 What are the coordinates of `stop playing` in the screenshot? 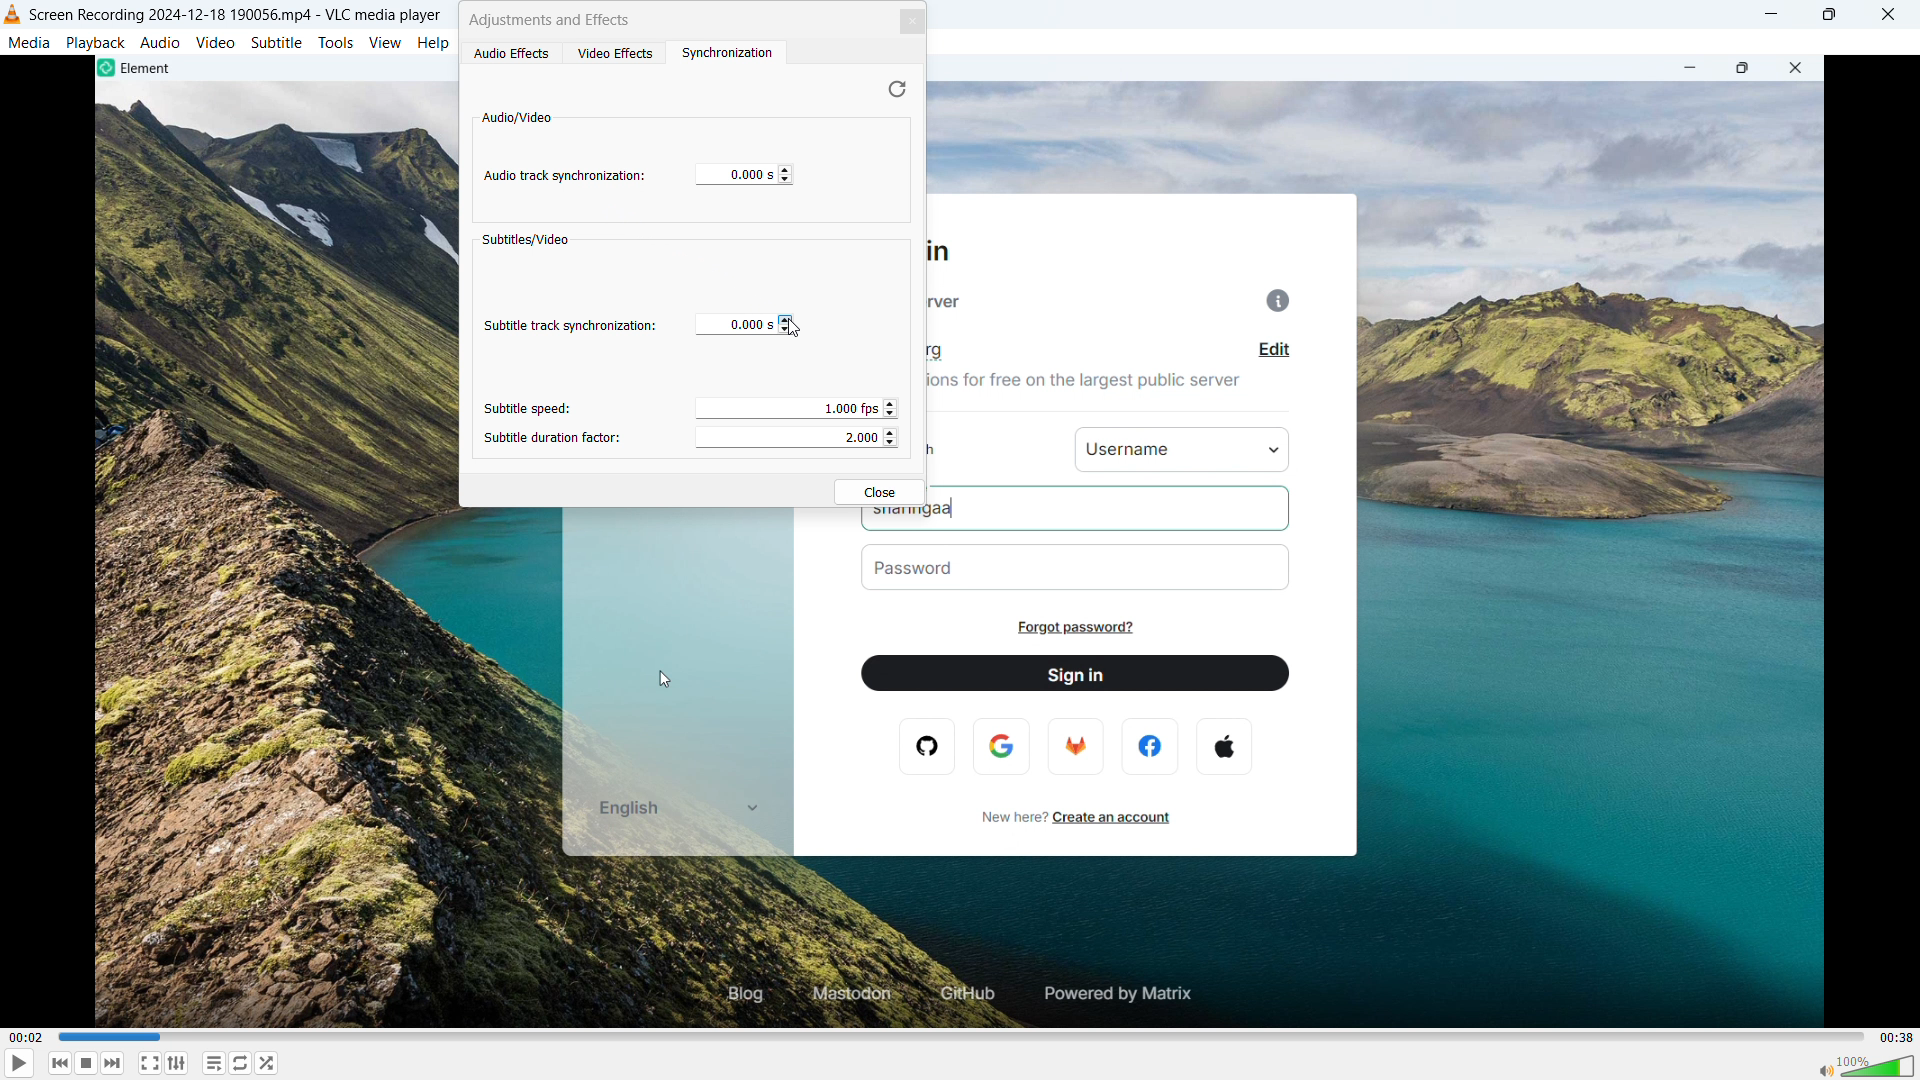 It's located at (86, 1063).